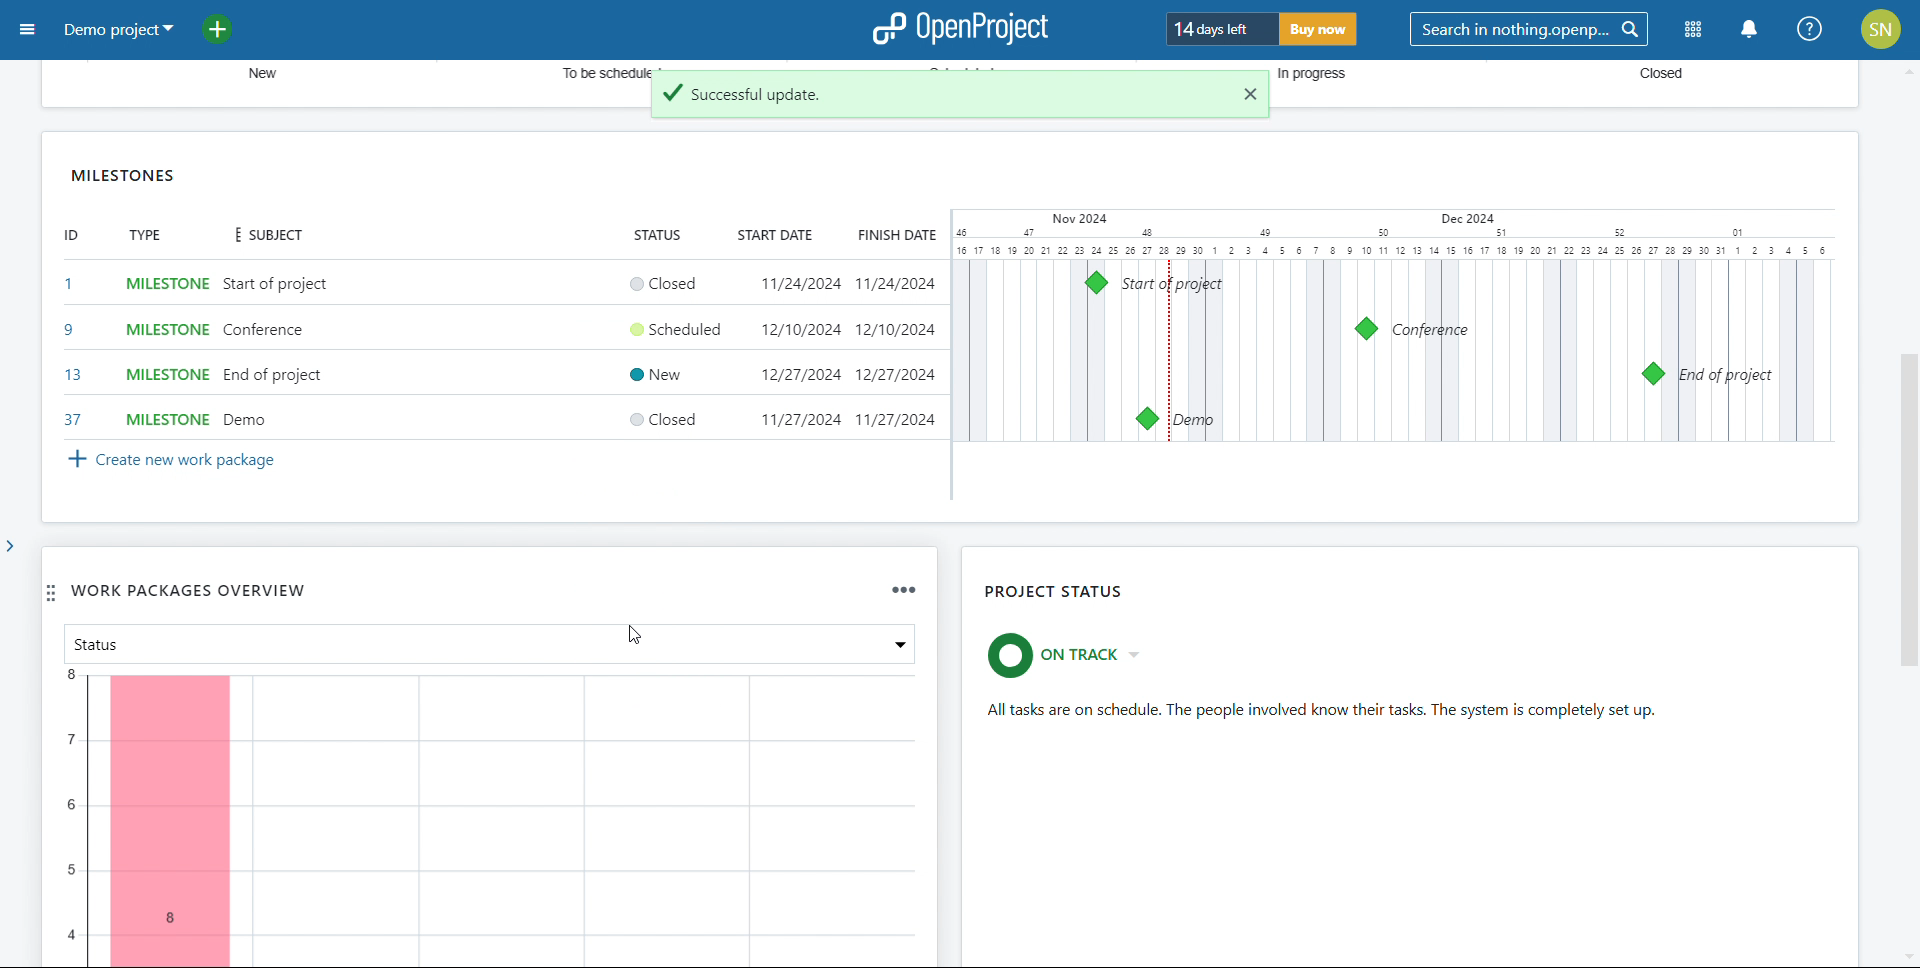 The image size is (1920, 968). Describe the element at coordinates (1811, 30) in the screenshot. I see `help` at that location.